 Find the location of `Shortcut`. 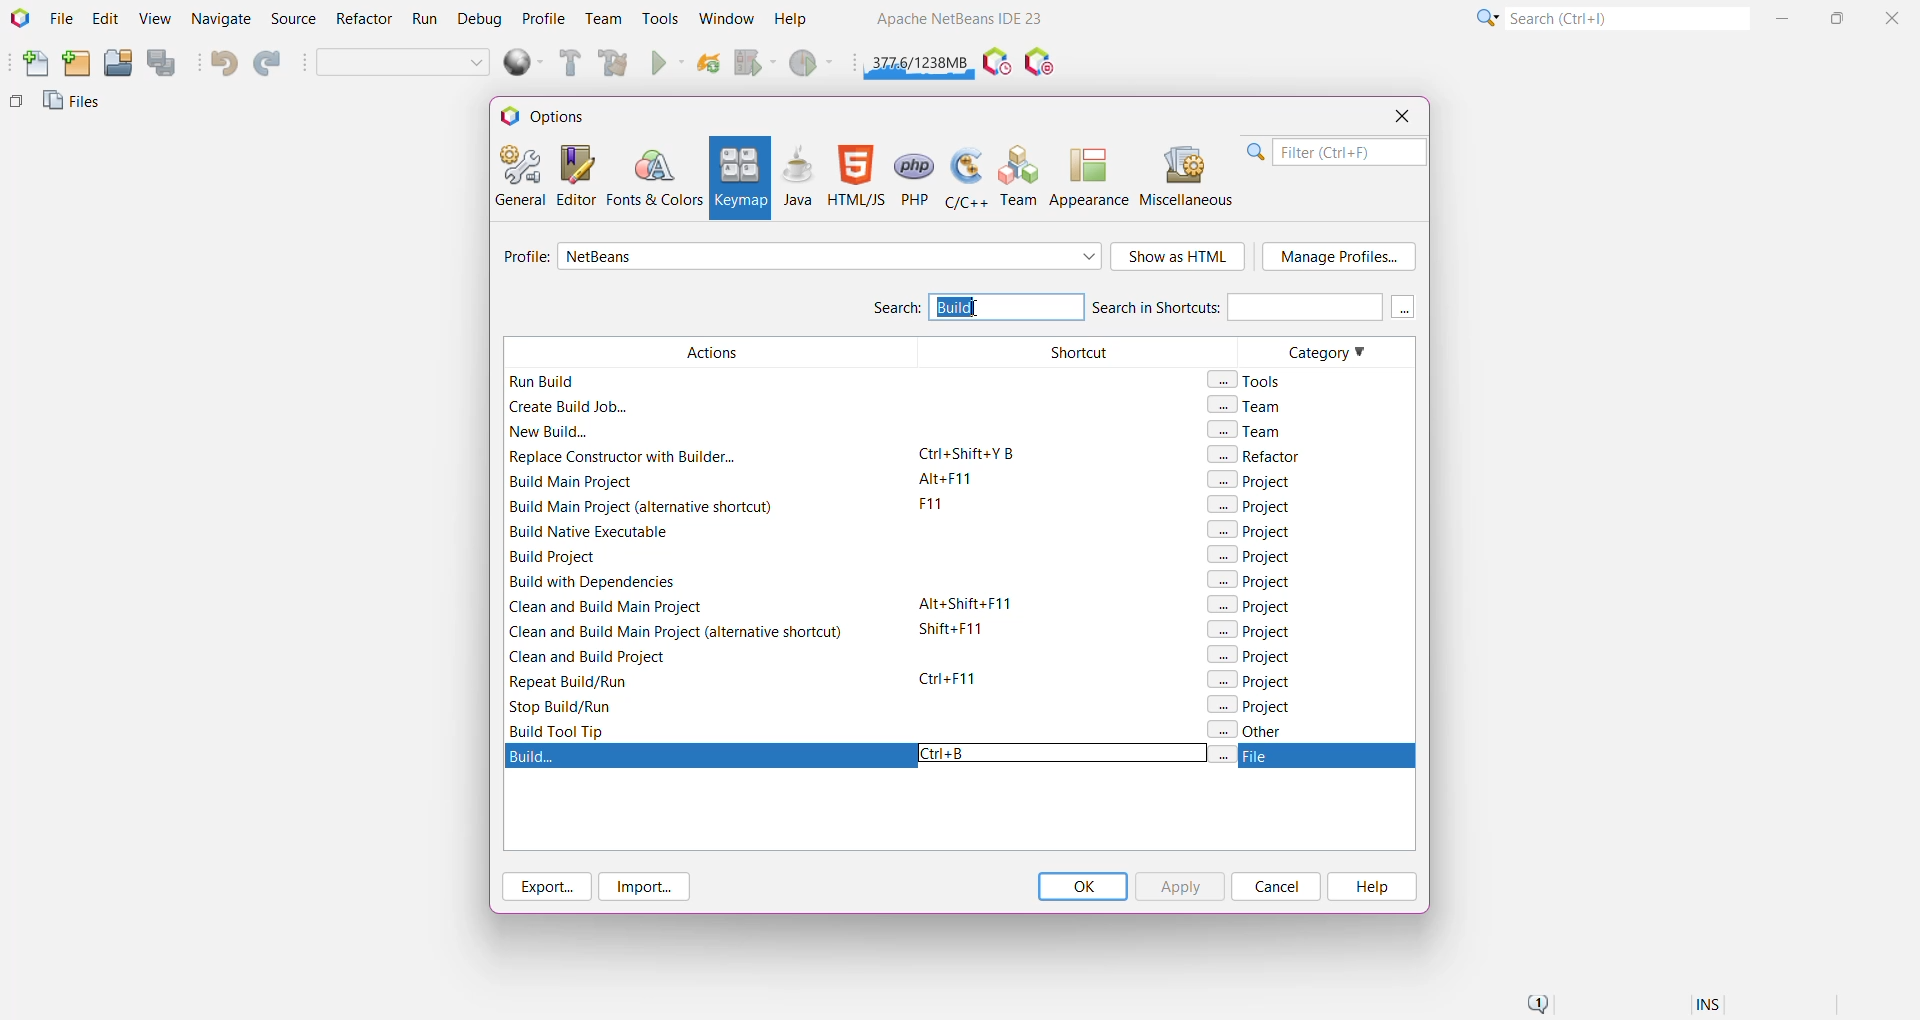

Shortcut is located at coordinates (1069, 539).